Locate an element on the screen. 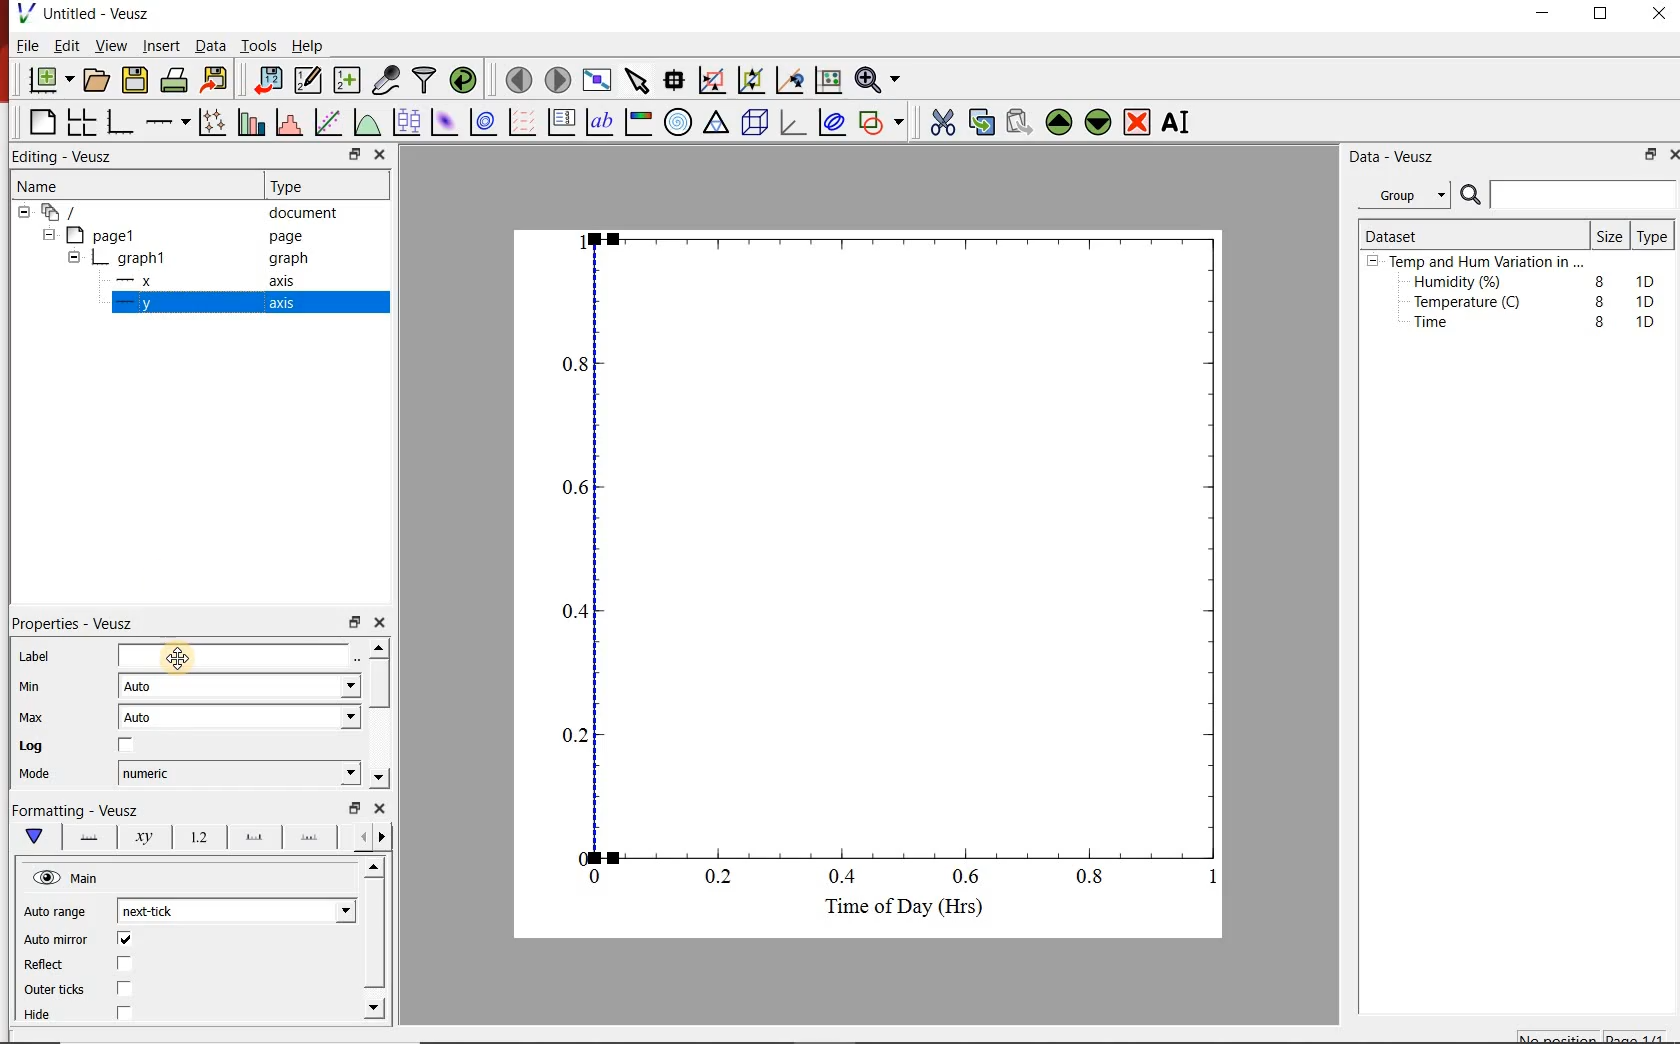 The width and height of the screenshot is (1680, 1044). 8 is located at coordinates (1596, 278).